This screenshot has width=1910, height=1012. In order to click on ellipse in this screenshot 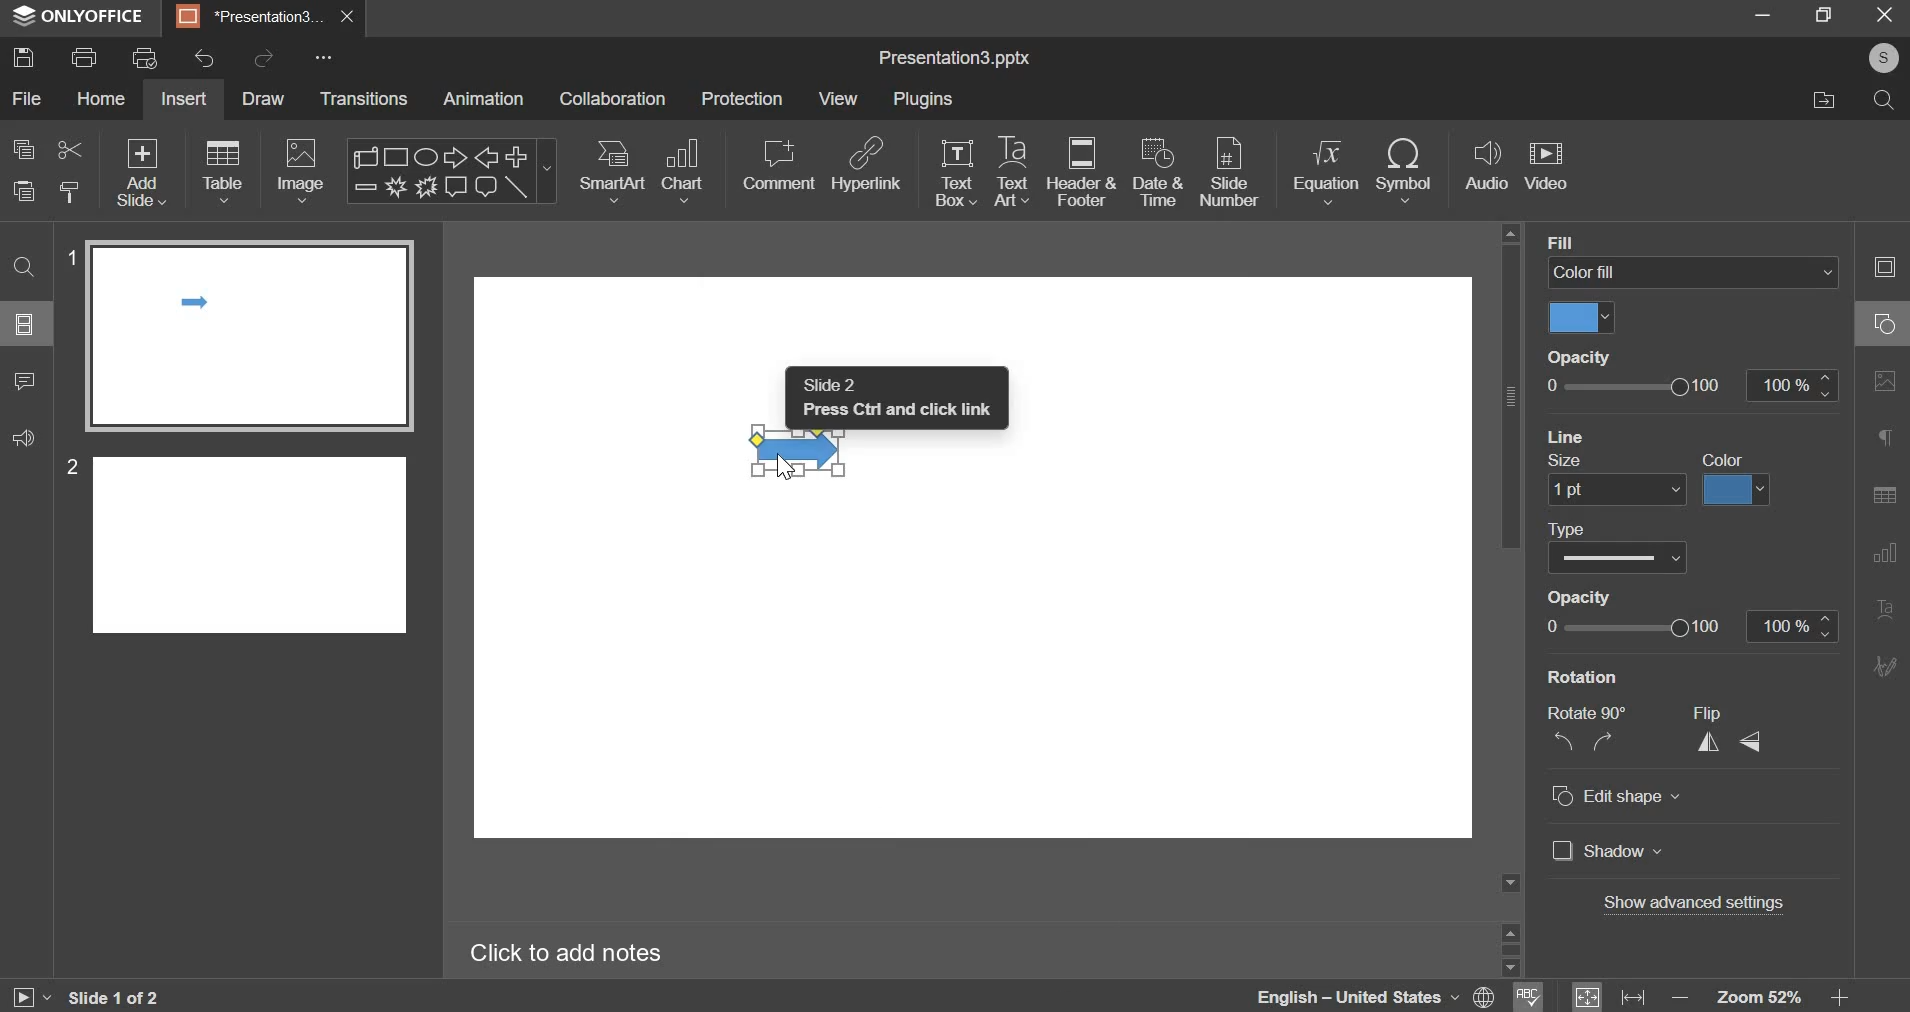, I will do `click(424, 155)`.